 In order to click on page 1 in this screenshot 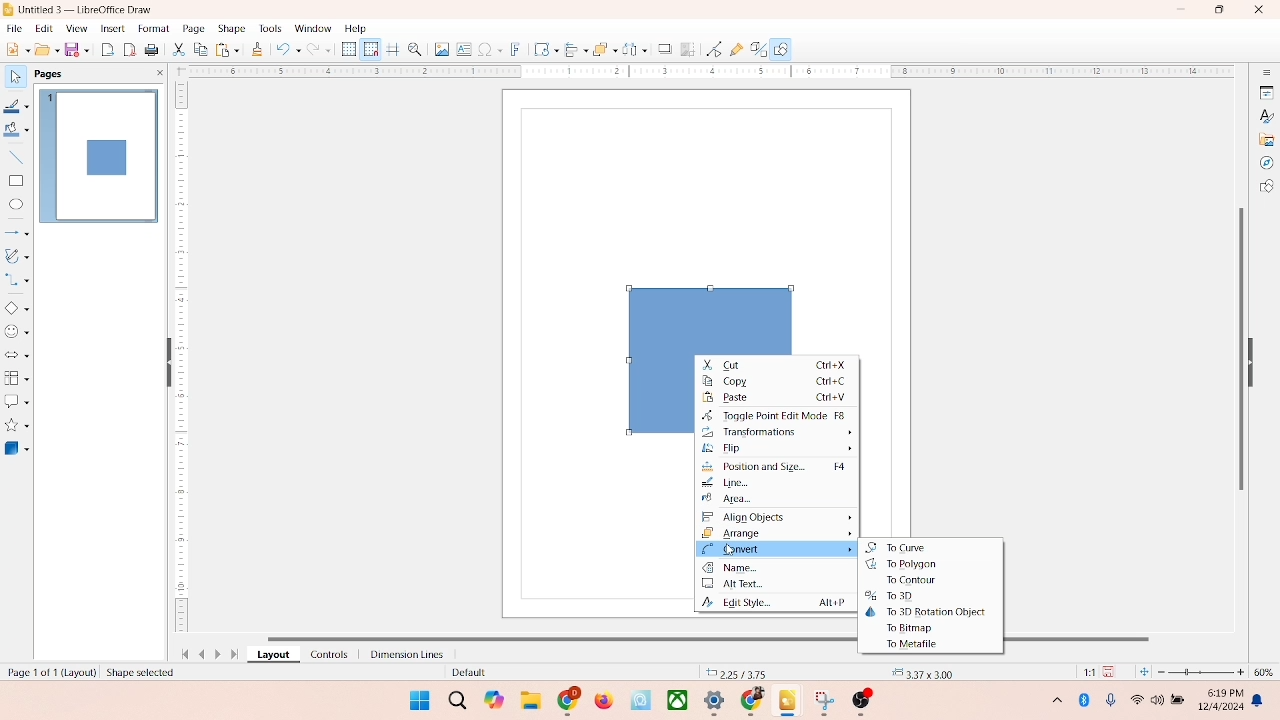, I will do `click(99, 155)`.